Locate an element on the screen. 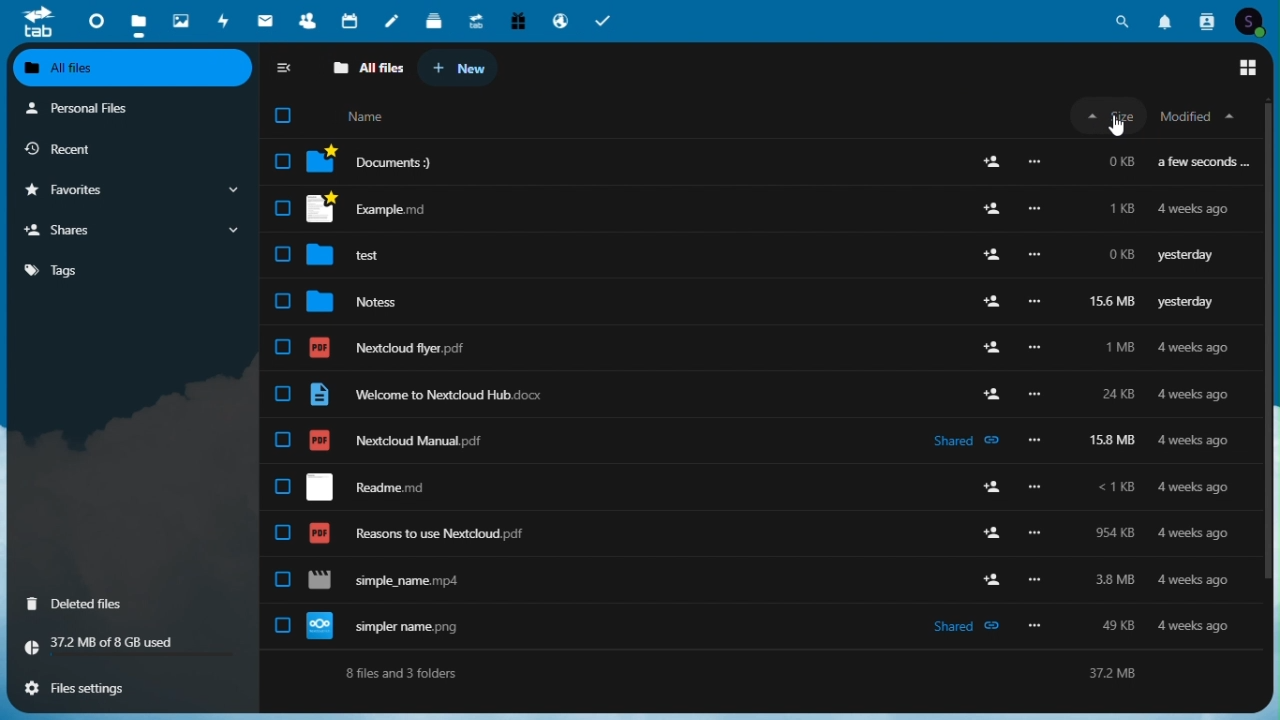  new is located at coordinates (459, 70).